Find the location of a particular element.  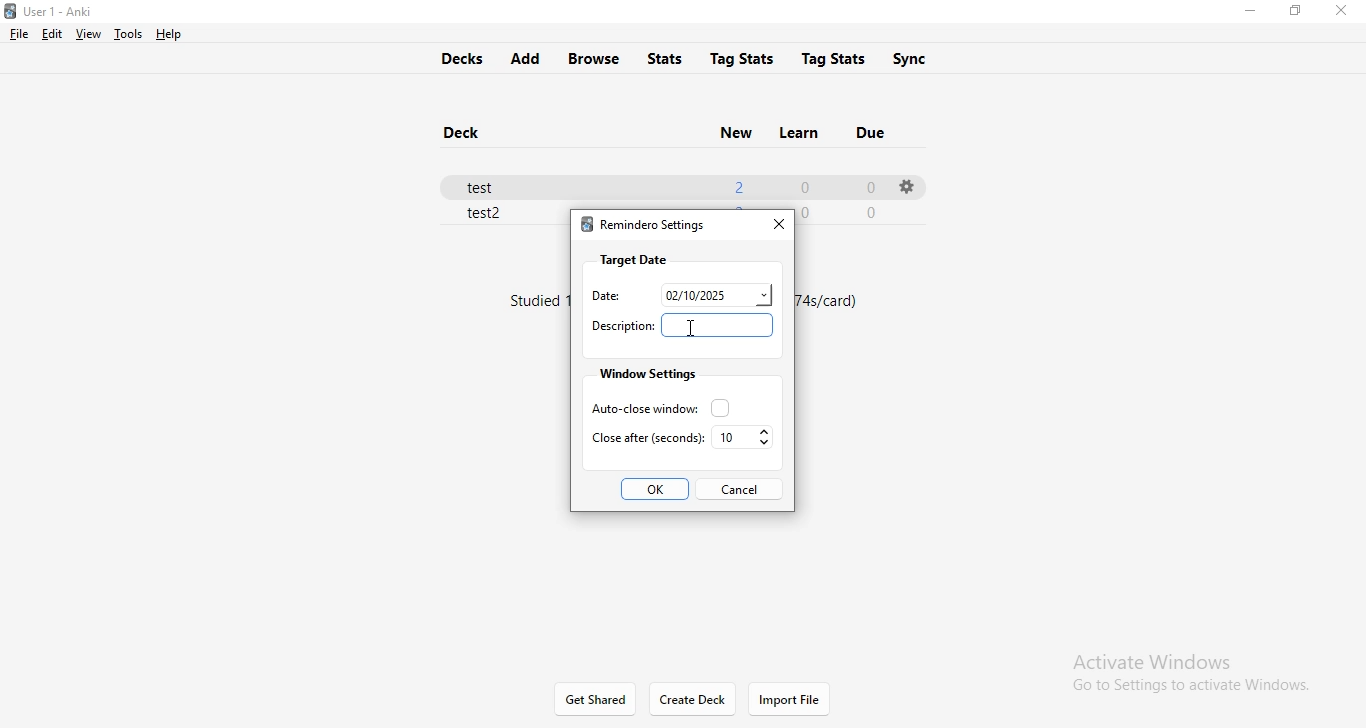

0 is located at coordinates (869, 188).